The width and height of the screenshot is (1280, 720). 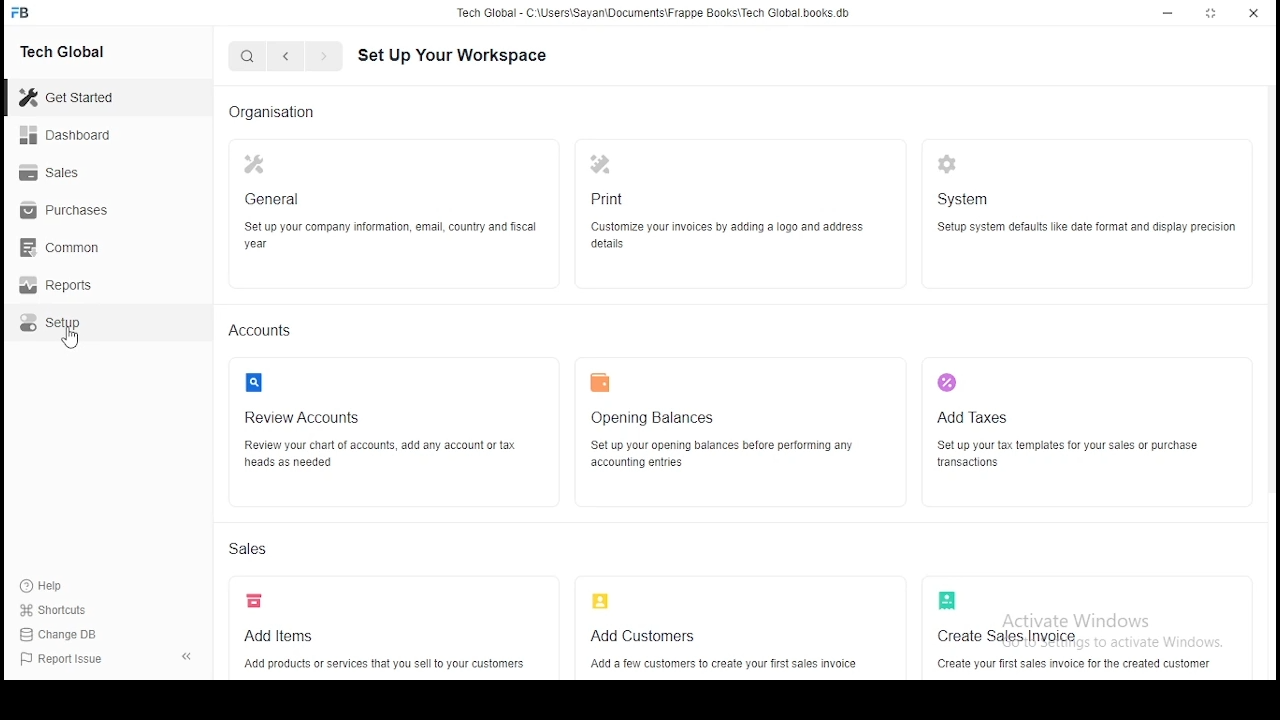 I want to click on search, so click(x=246, y=57).